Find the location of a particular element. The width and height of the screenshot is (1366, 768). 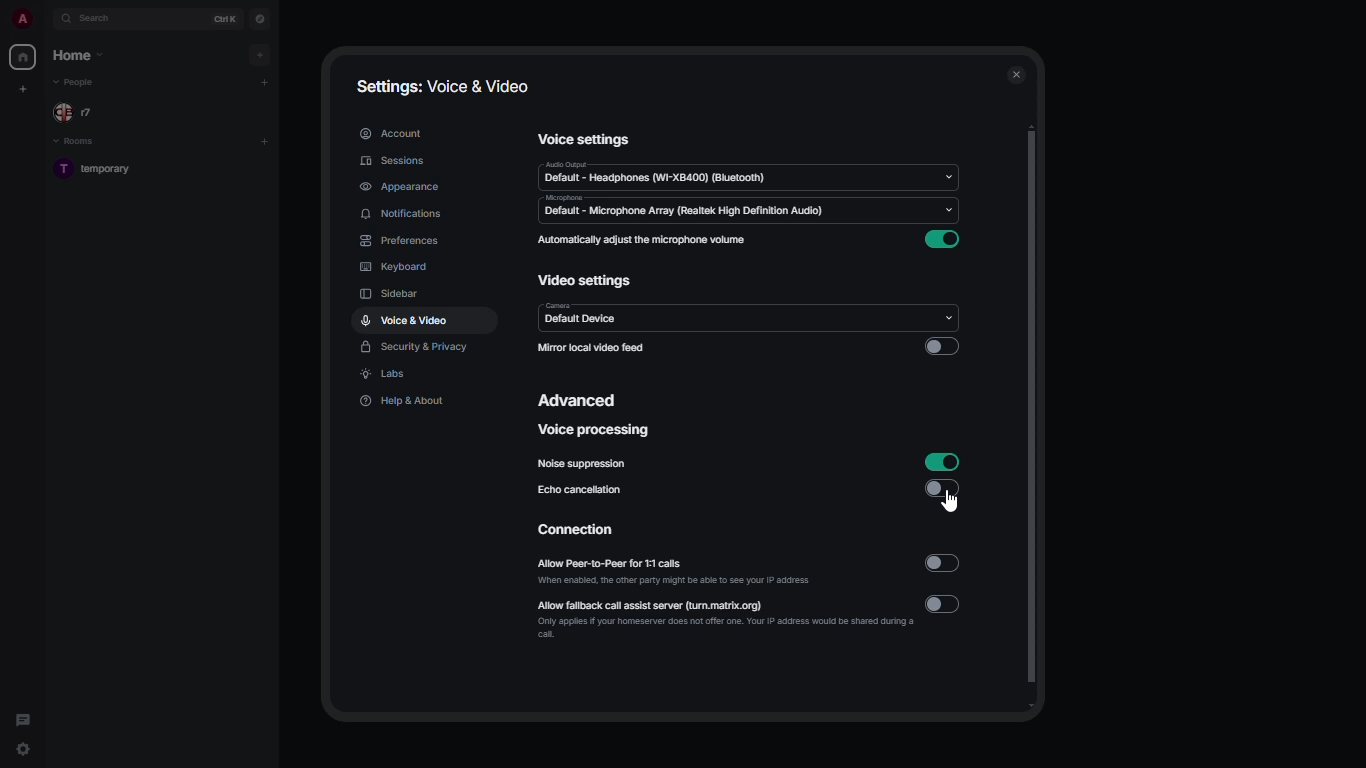

drop down is located at coordinates (949, 317).